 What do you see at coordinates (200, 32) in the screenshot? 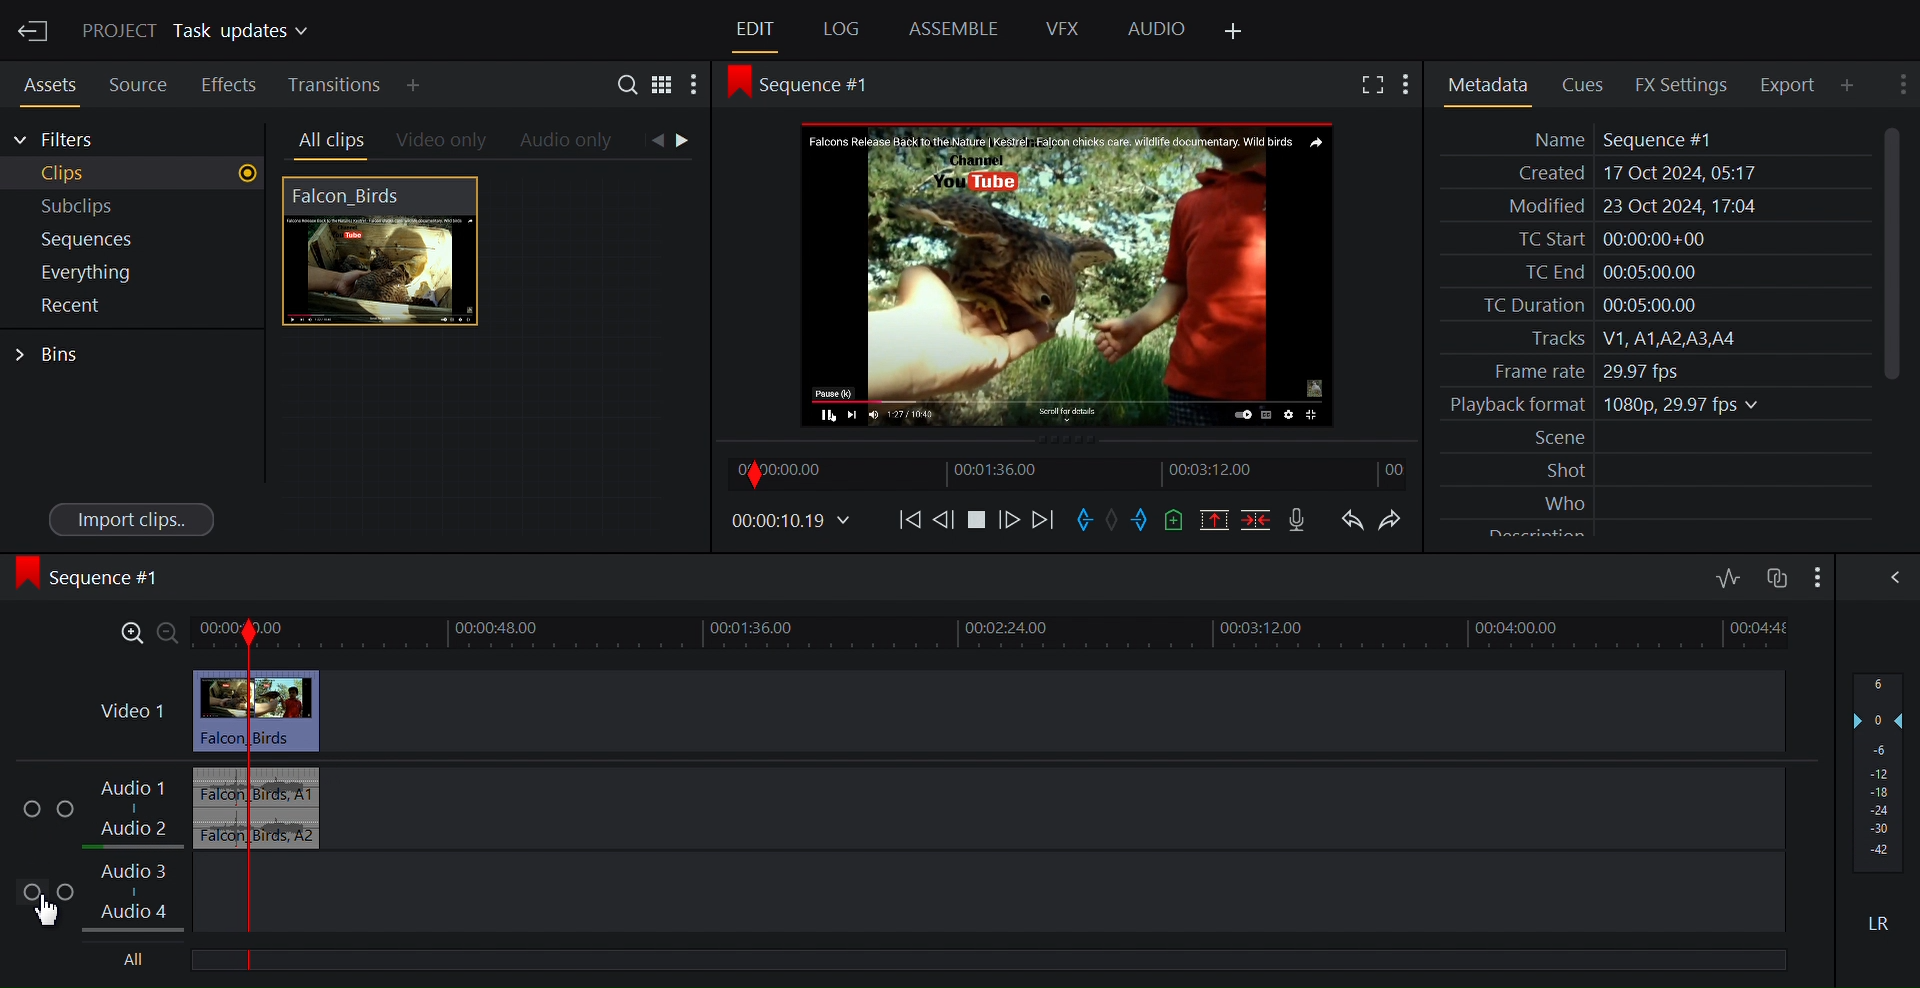
I see `Show/Change project details` at bounding box center [200, 32].